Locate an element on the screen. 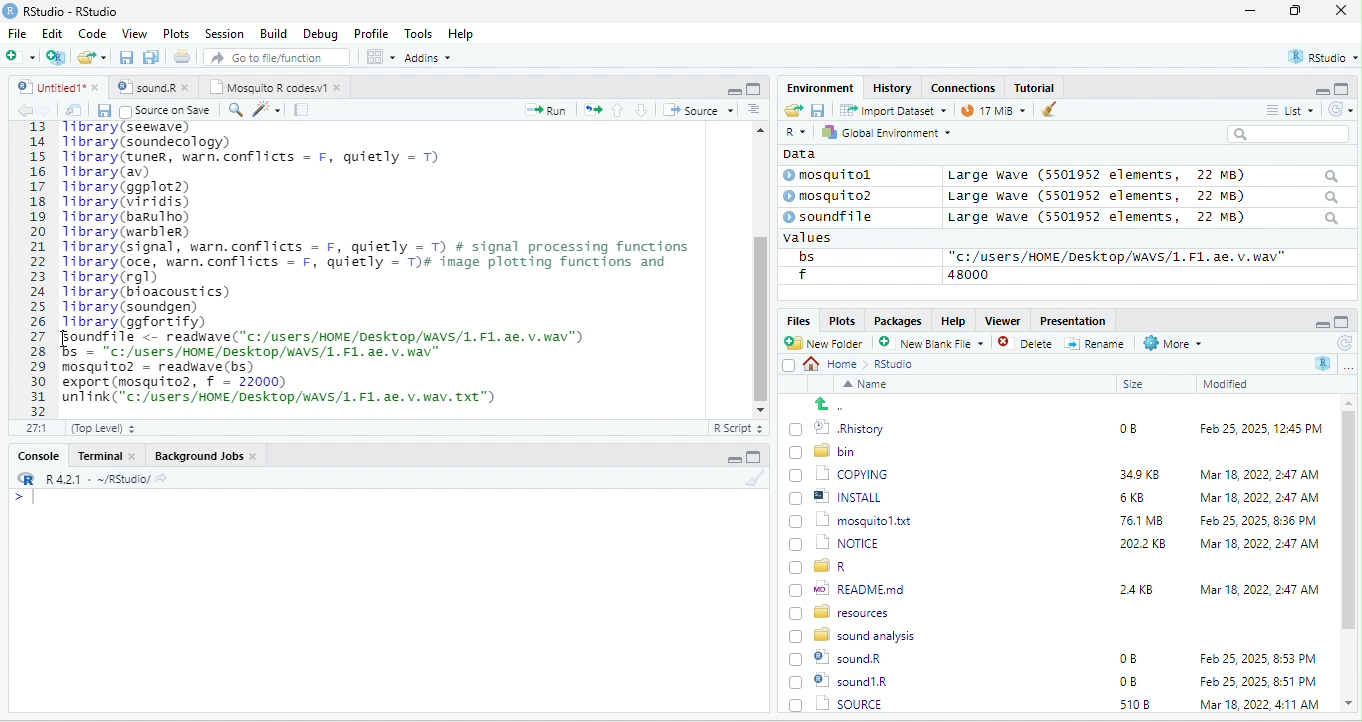 The height and width of the screenshot is (722, 1362). scroll bar is located at coordinates (759, 267).